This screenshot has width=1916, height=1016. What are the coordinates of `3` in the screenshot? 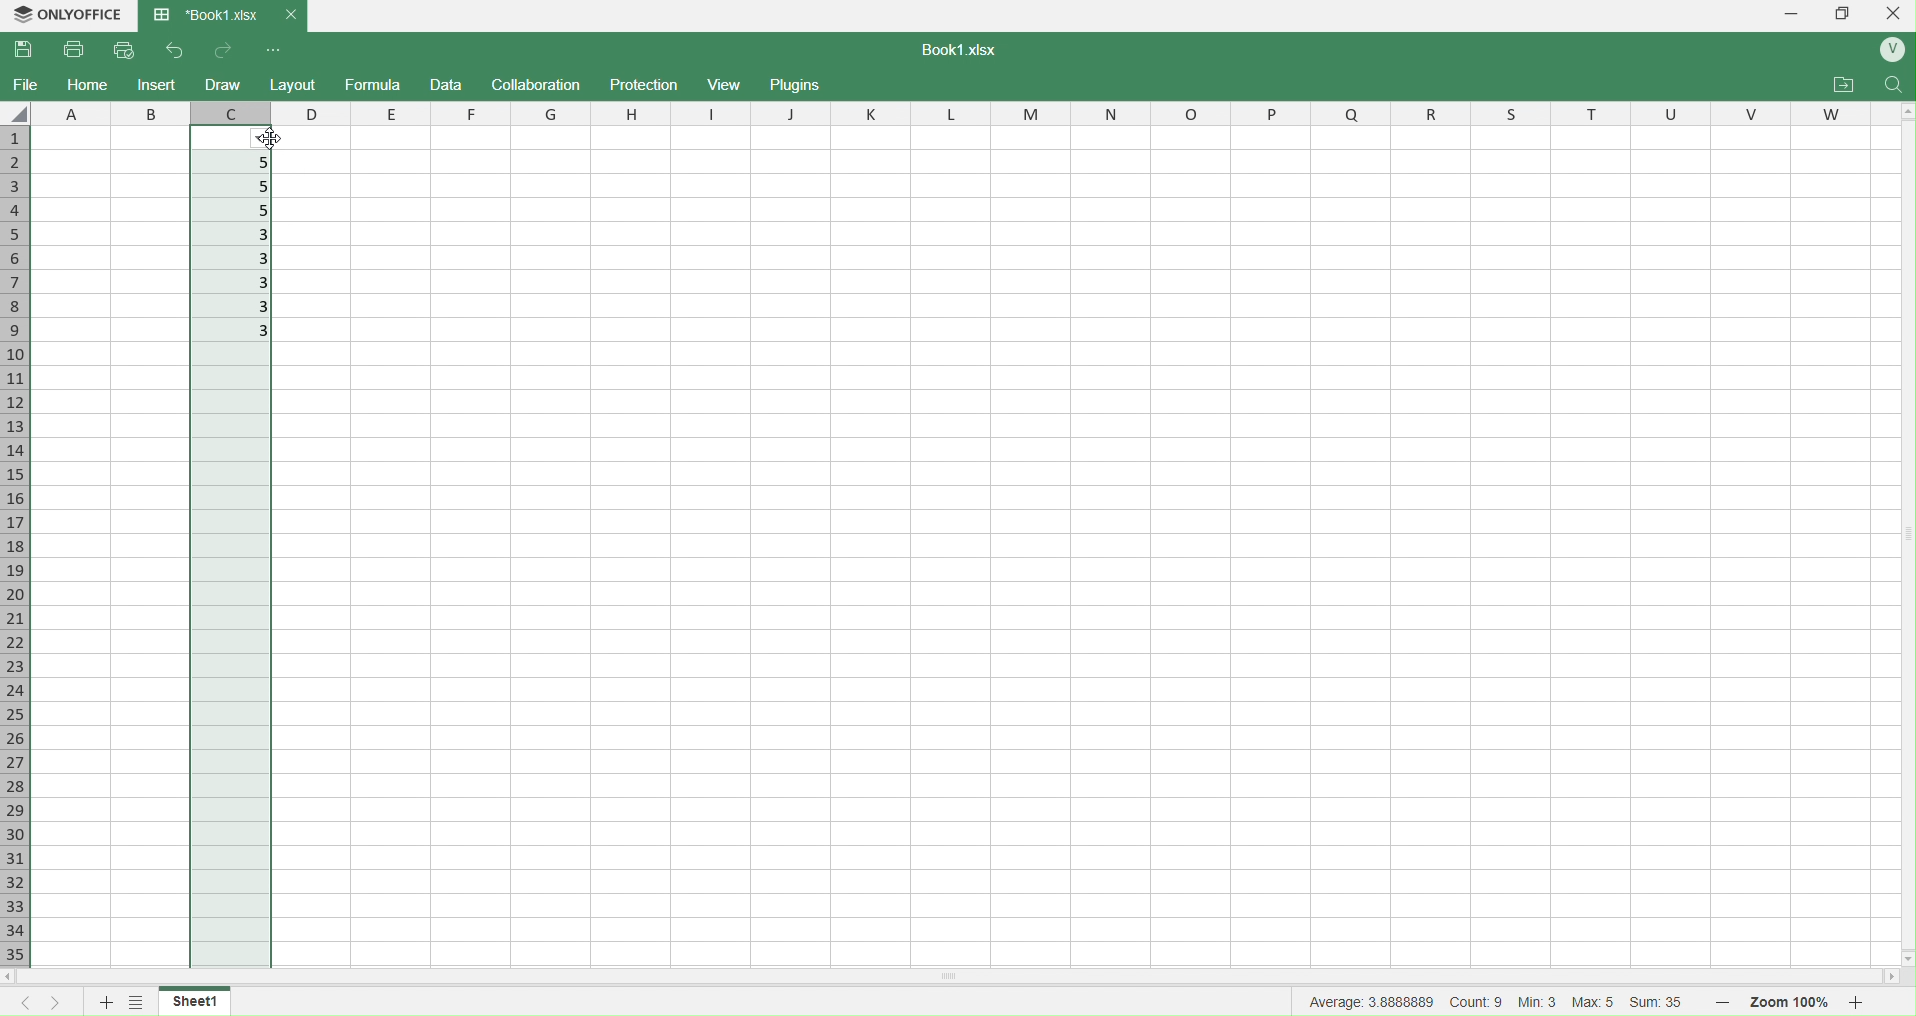 It's located at (236, 235).